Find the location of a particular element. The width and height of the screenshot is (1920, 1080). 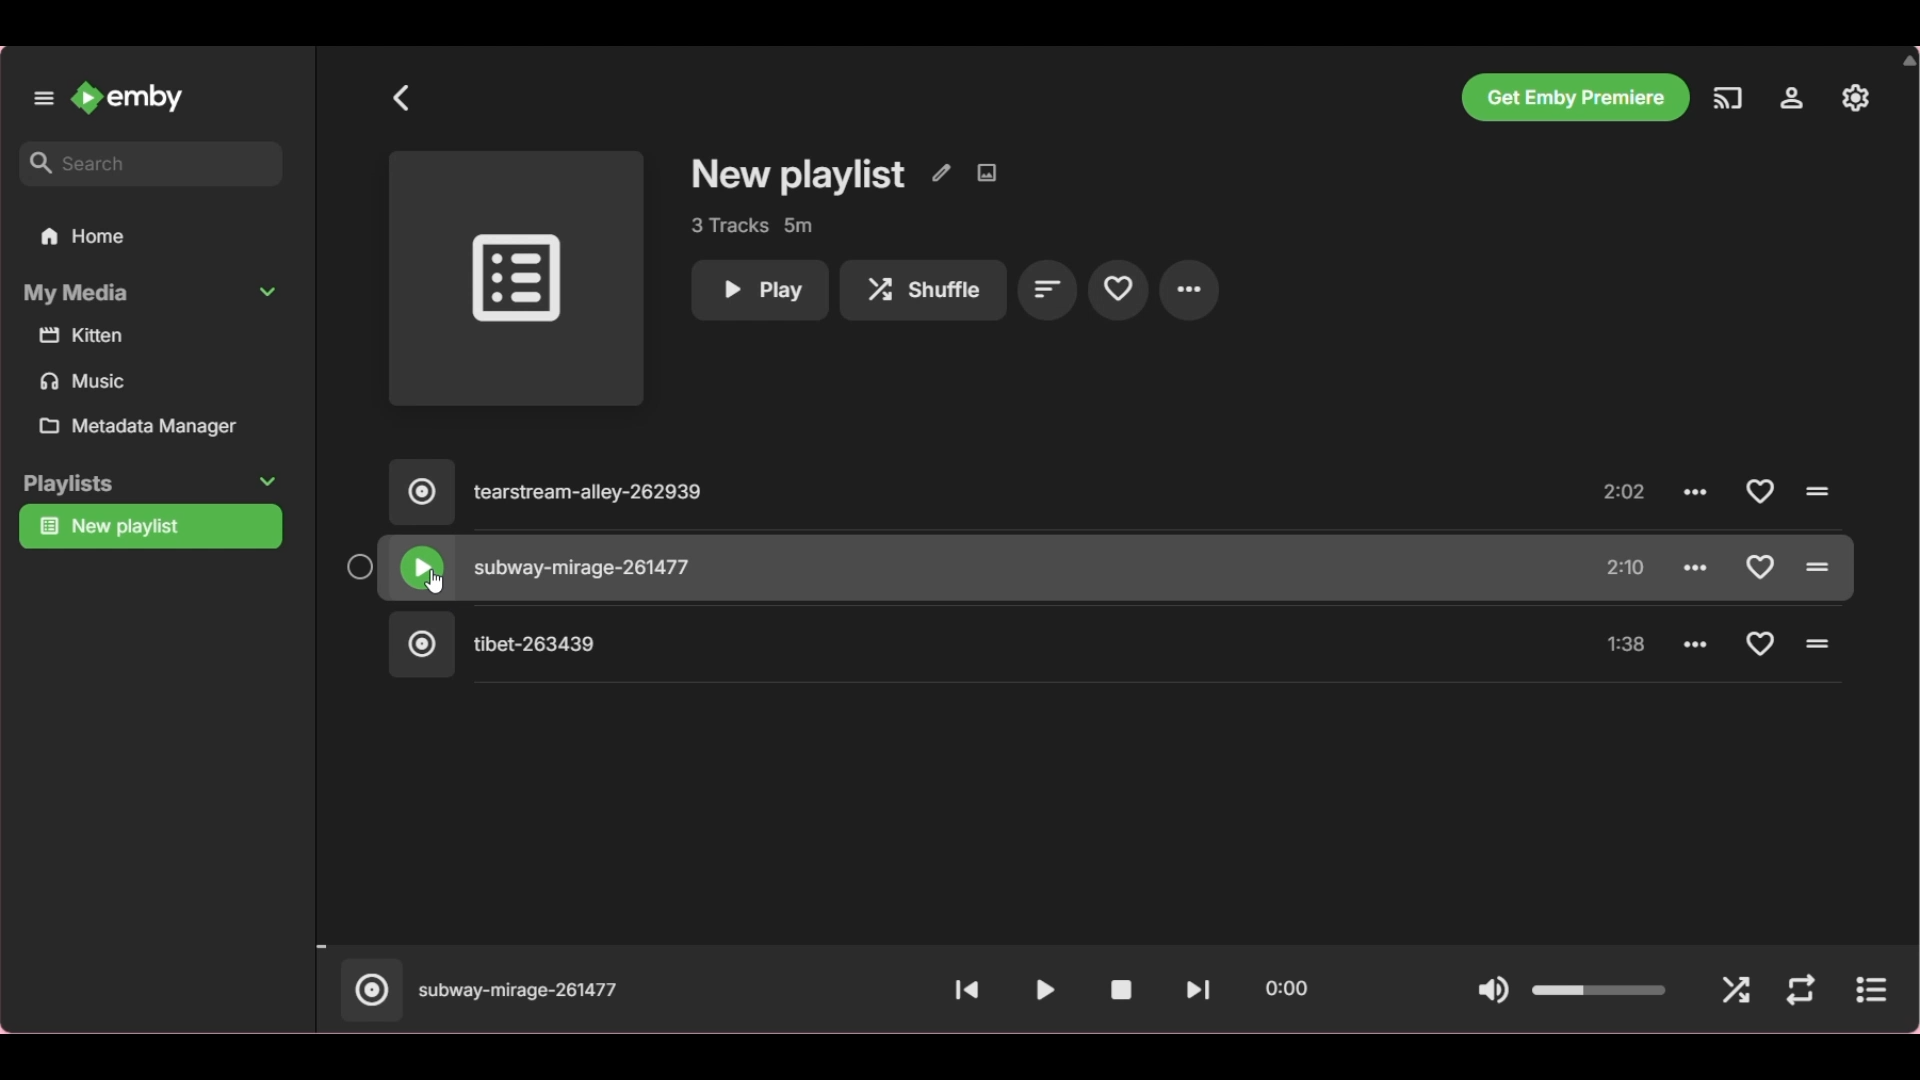

Music length of song is located at coordinates (1627, 494).